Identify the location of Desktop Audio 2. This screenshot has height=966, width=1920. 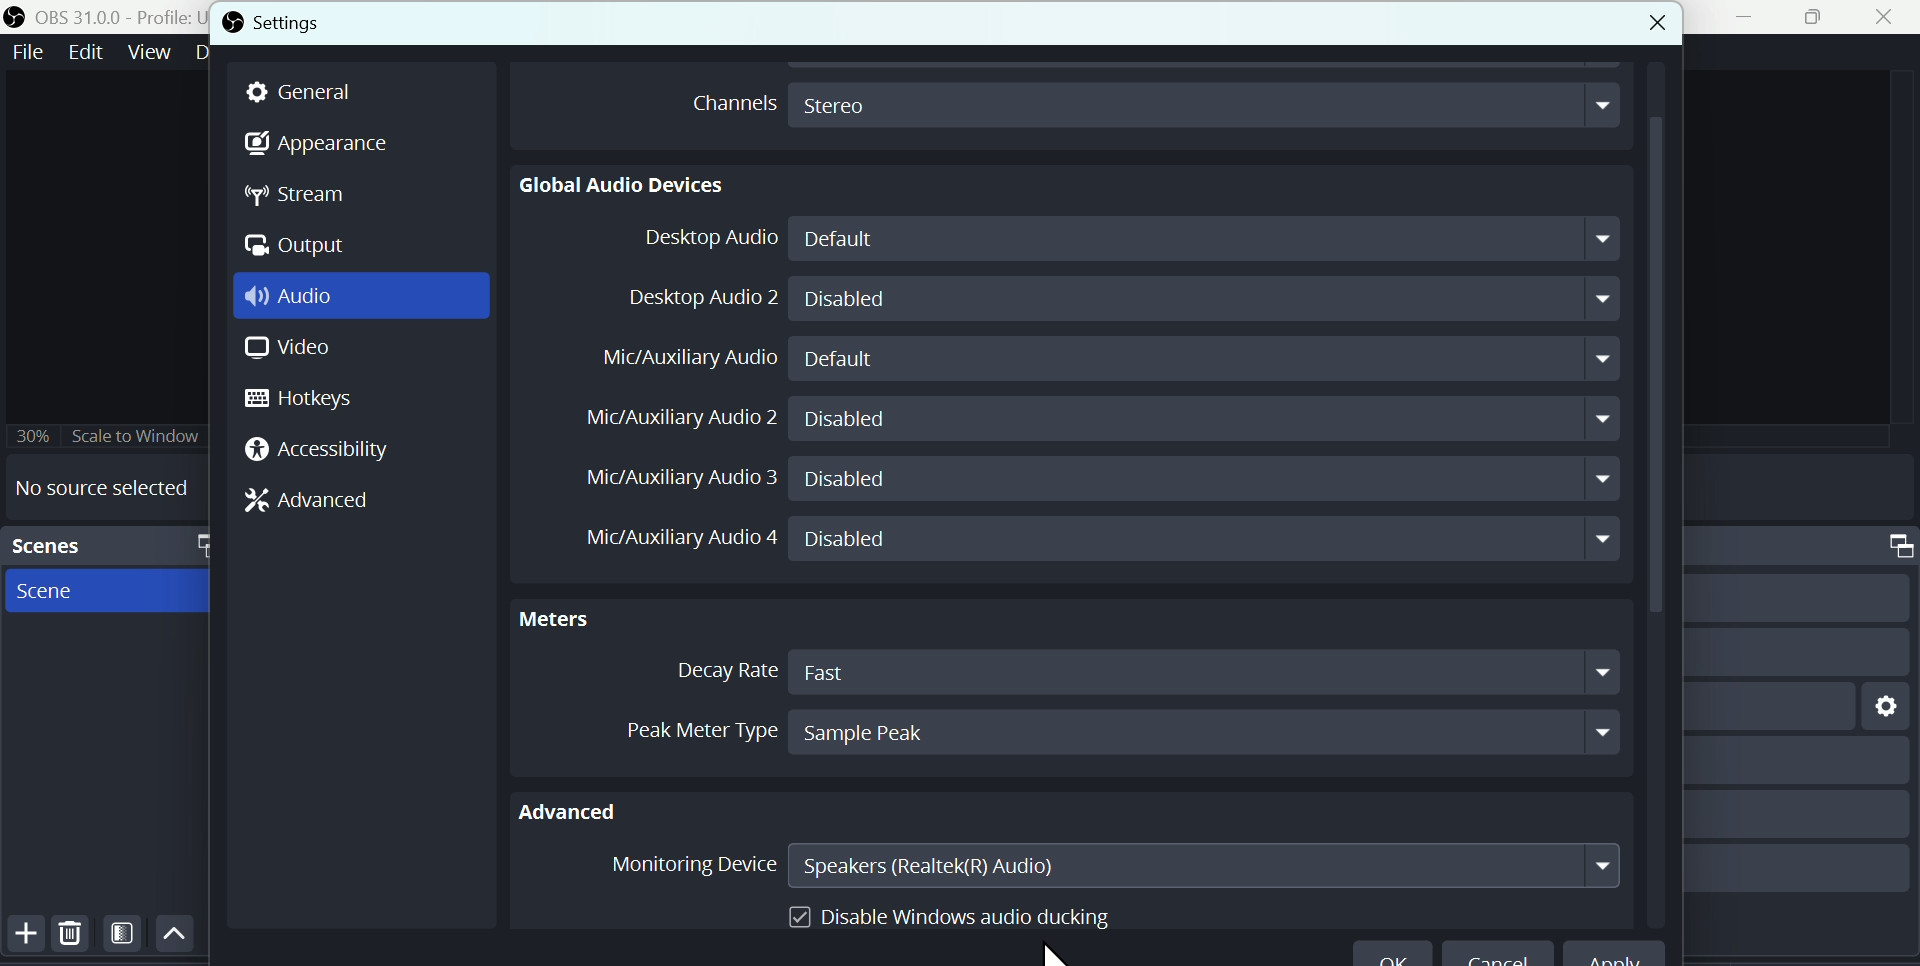
(698, 297).